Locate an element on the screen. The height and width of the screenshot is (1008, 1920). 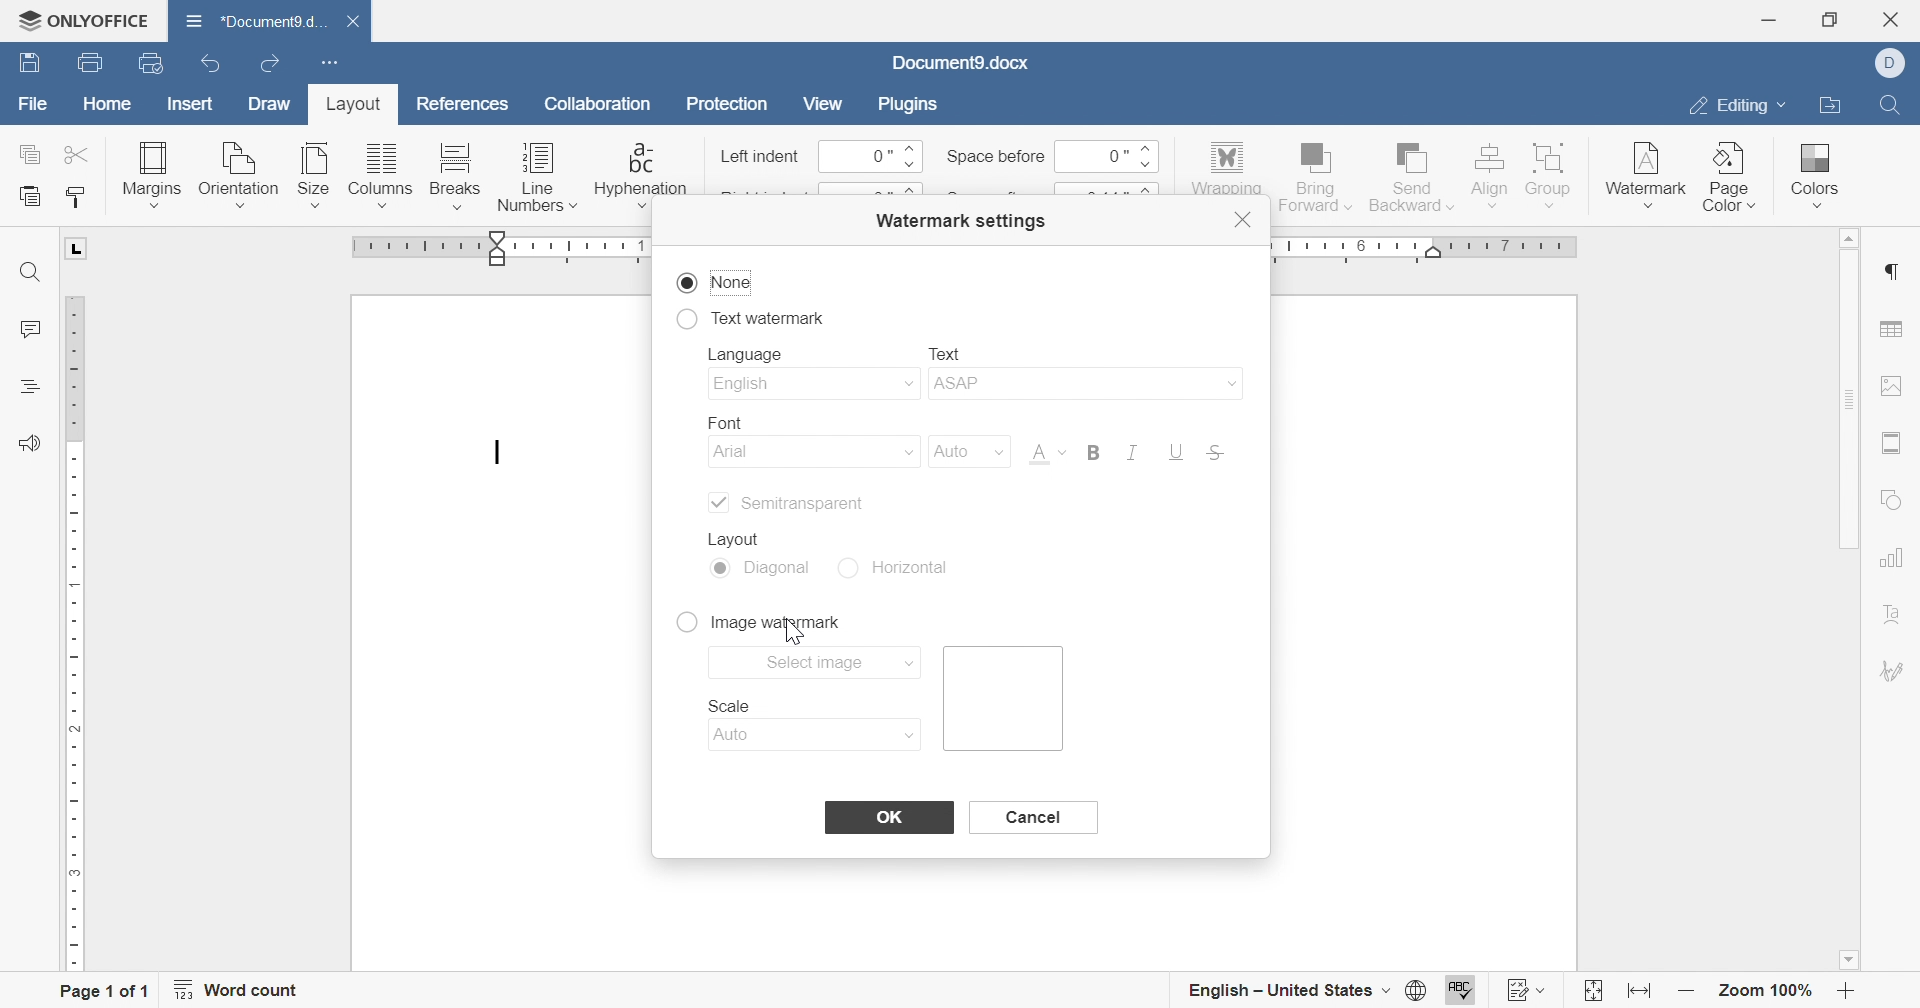
font is located at coordinates (718, 419).